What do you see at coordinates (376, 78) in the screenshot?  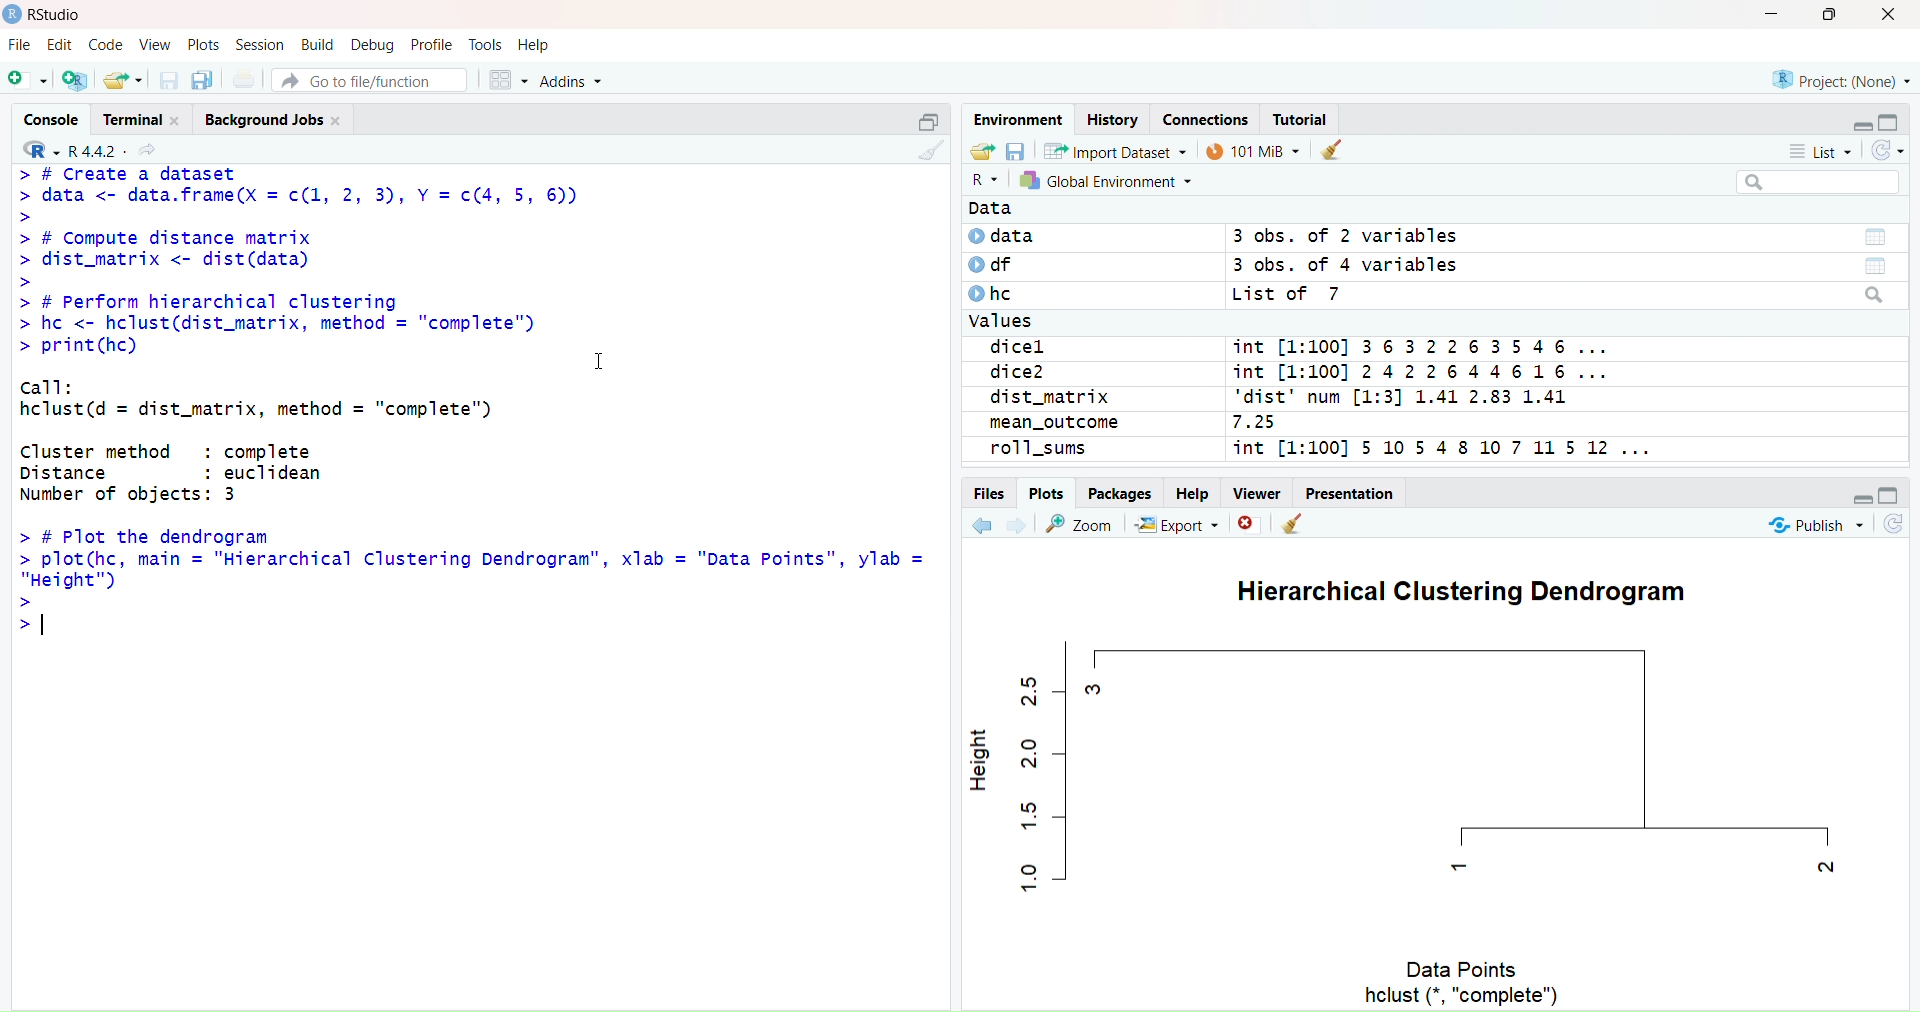 I see `Go to file/function` at bounding box center [376, 78].